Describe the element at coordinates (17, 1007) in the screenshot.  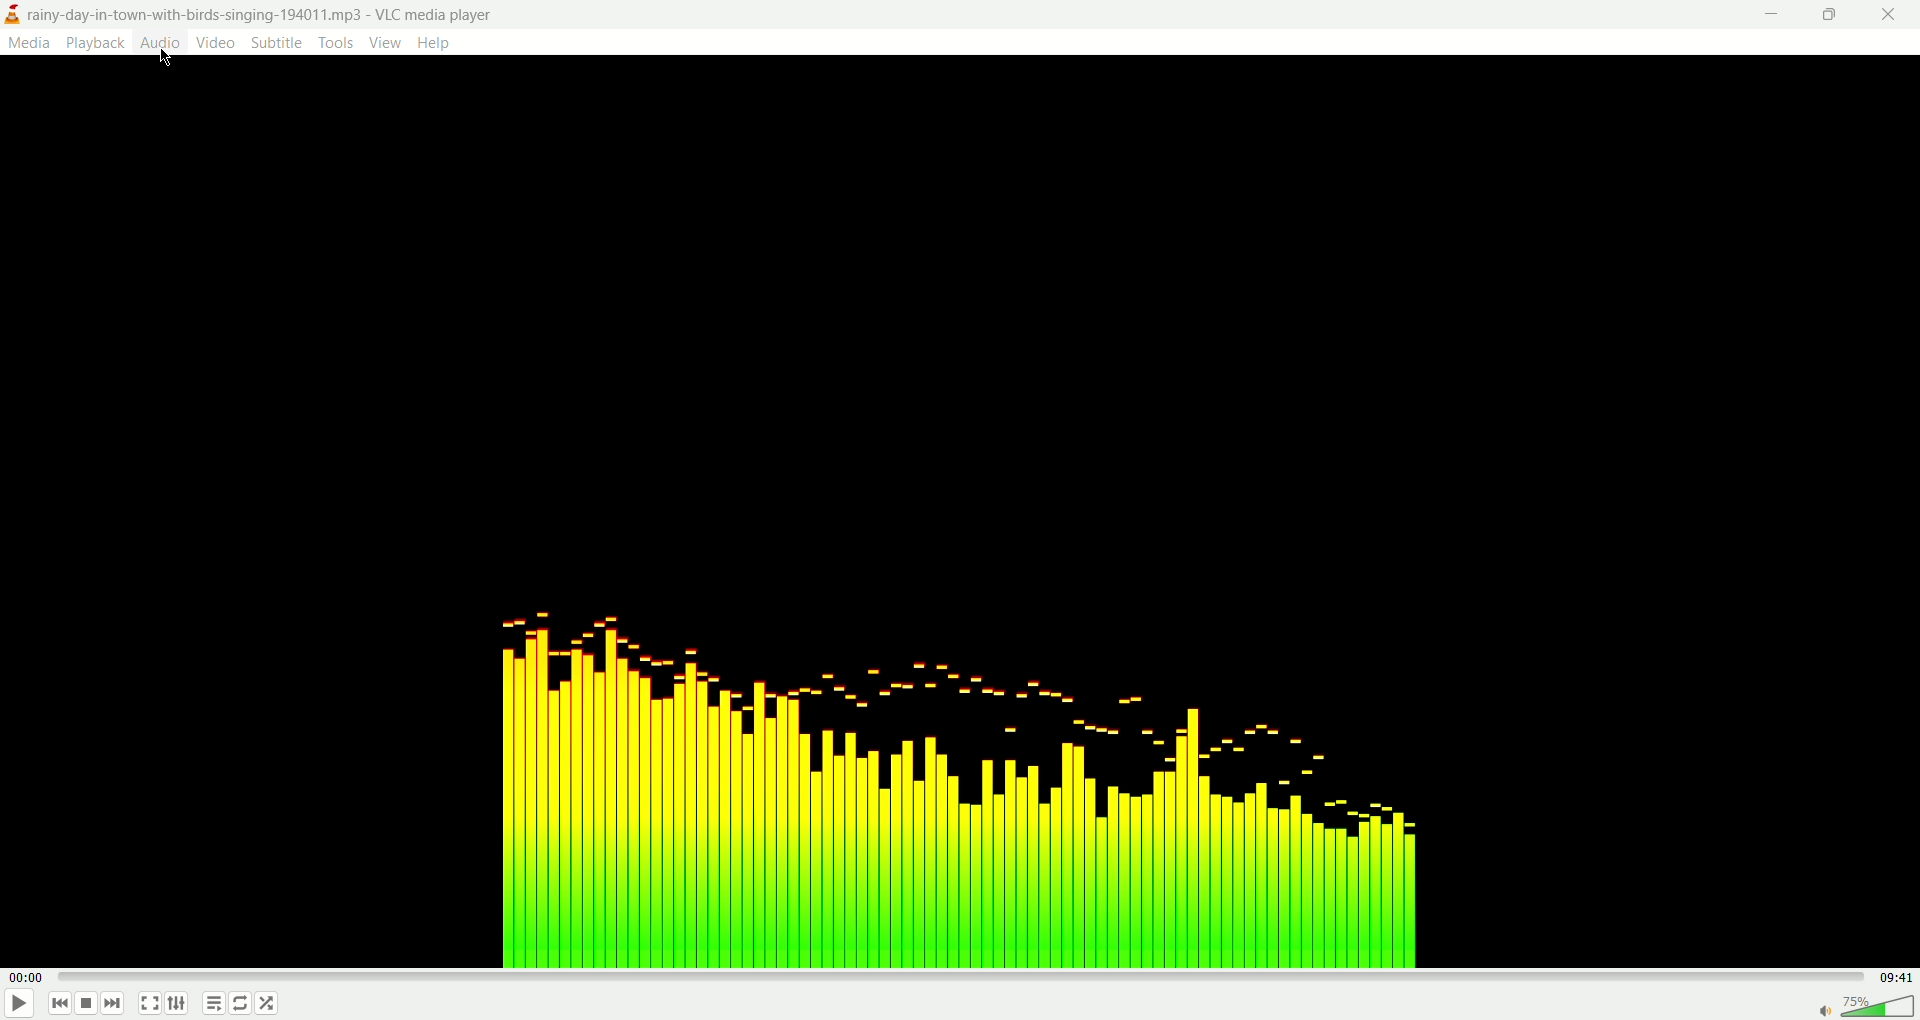
I see `play/pause` at that location.